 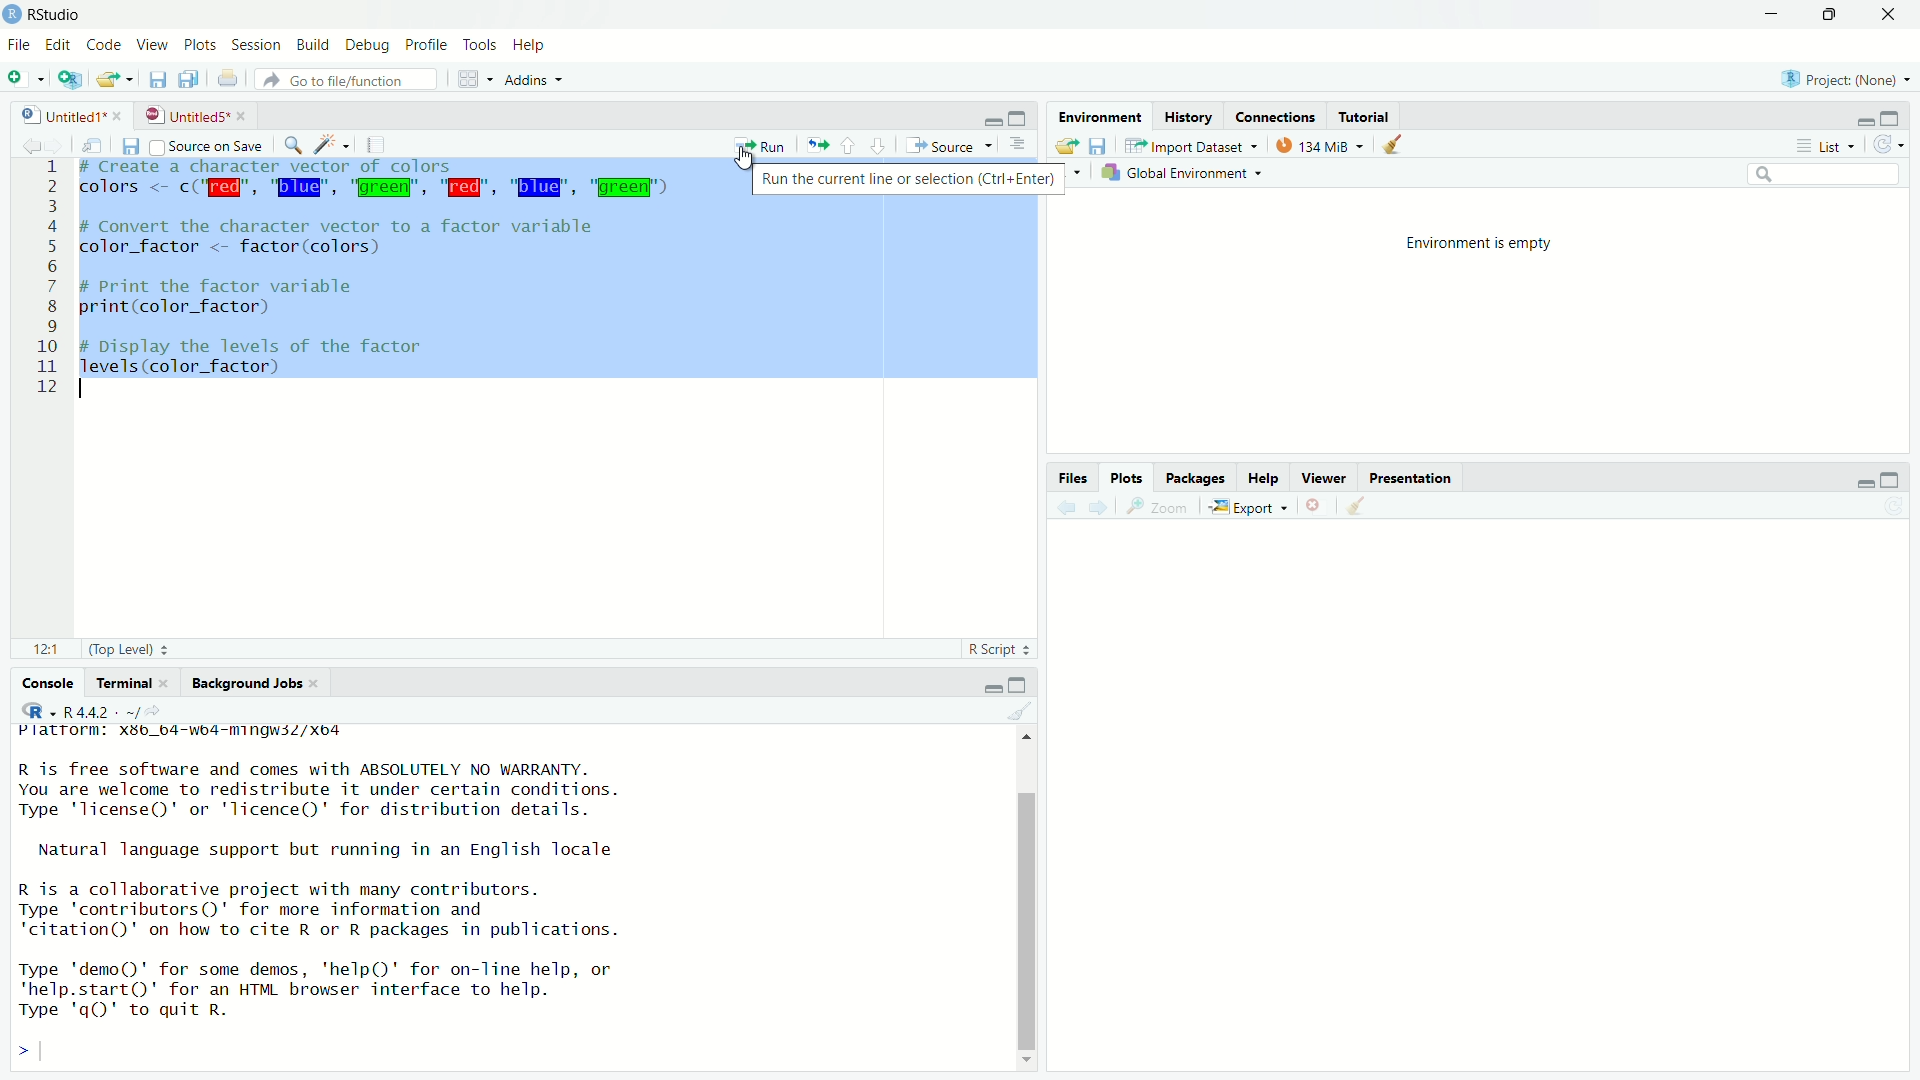 What do you see at coordinates (1491, 808) in the screenshot?
I see `empty plot area` at bounding box center [1491, 808].